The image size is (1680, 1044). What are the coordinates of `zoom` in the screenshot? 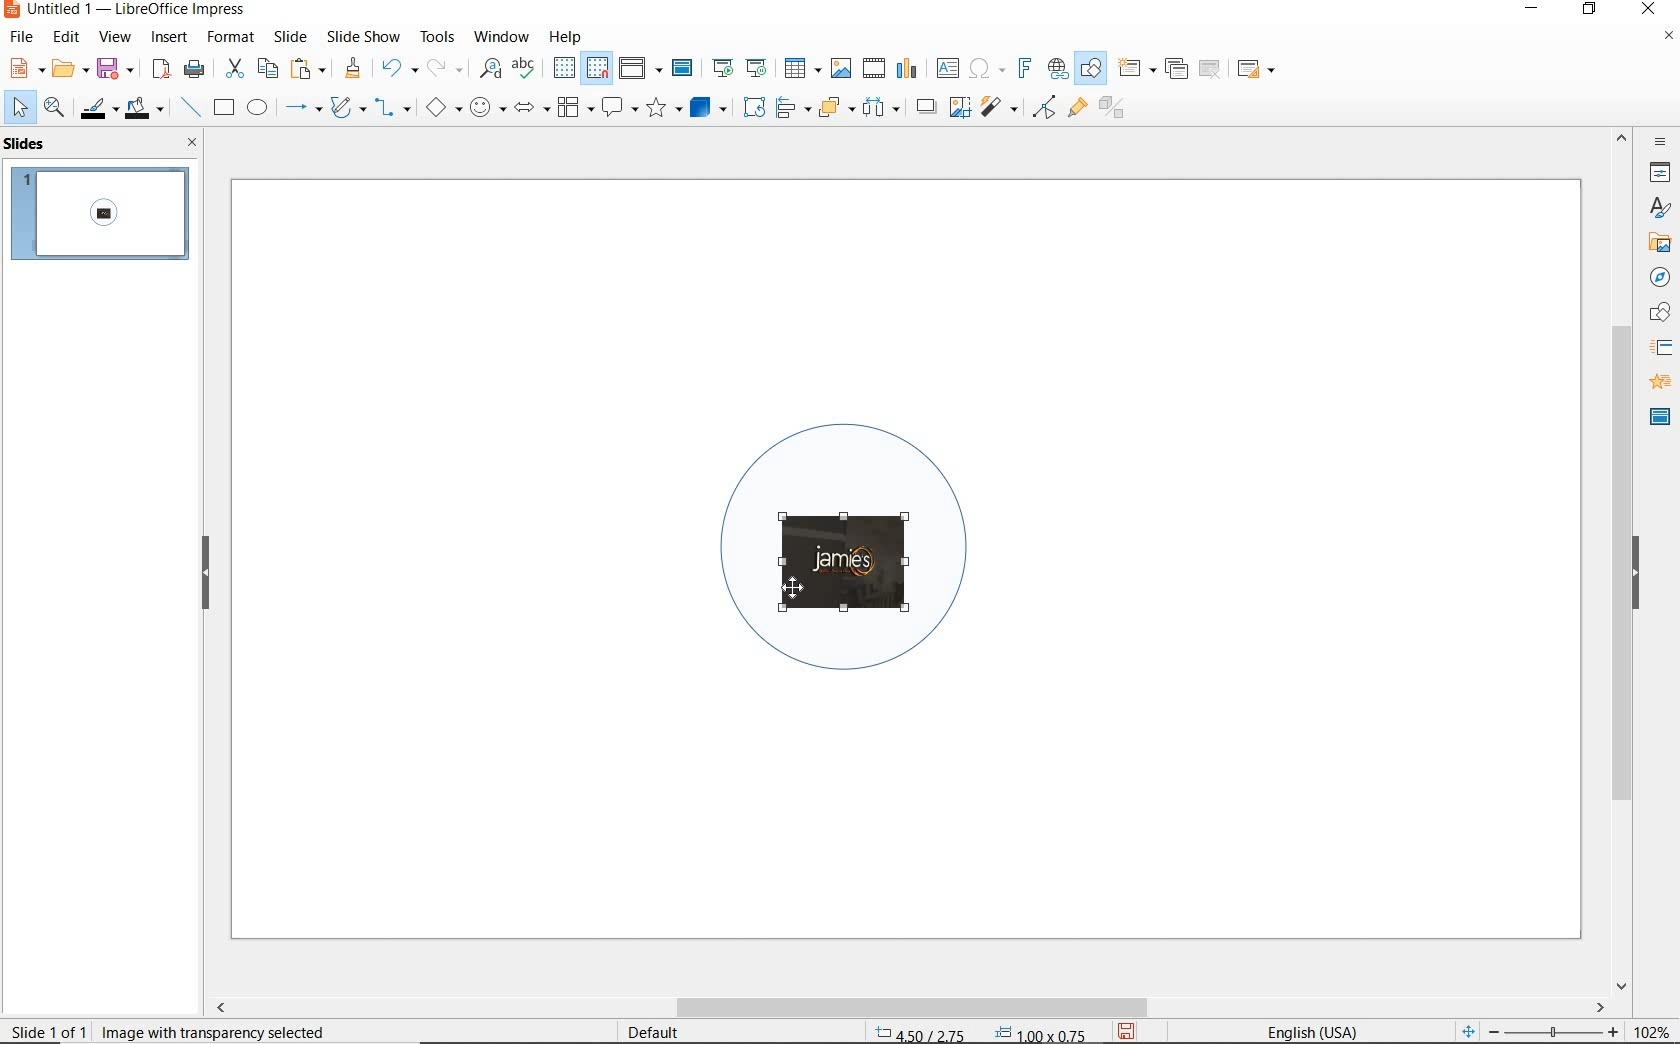 It's located at (1559, 1032).